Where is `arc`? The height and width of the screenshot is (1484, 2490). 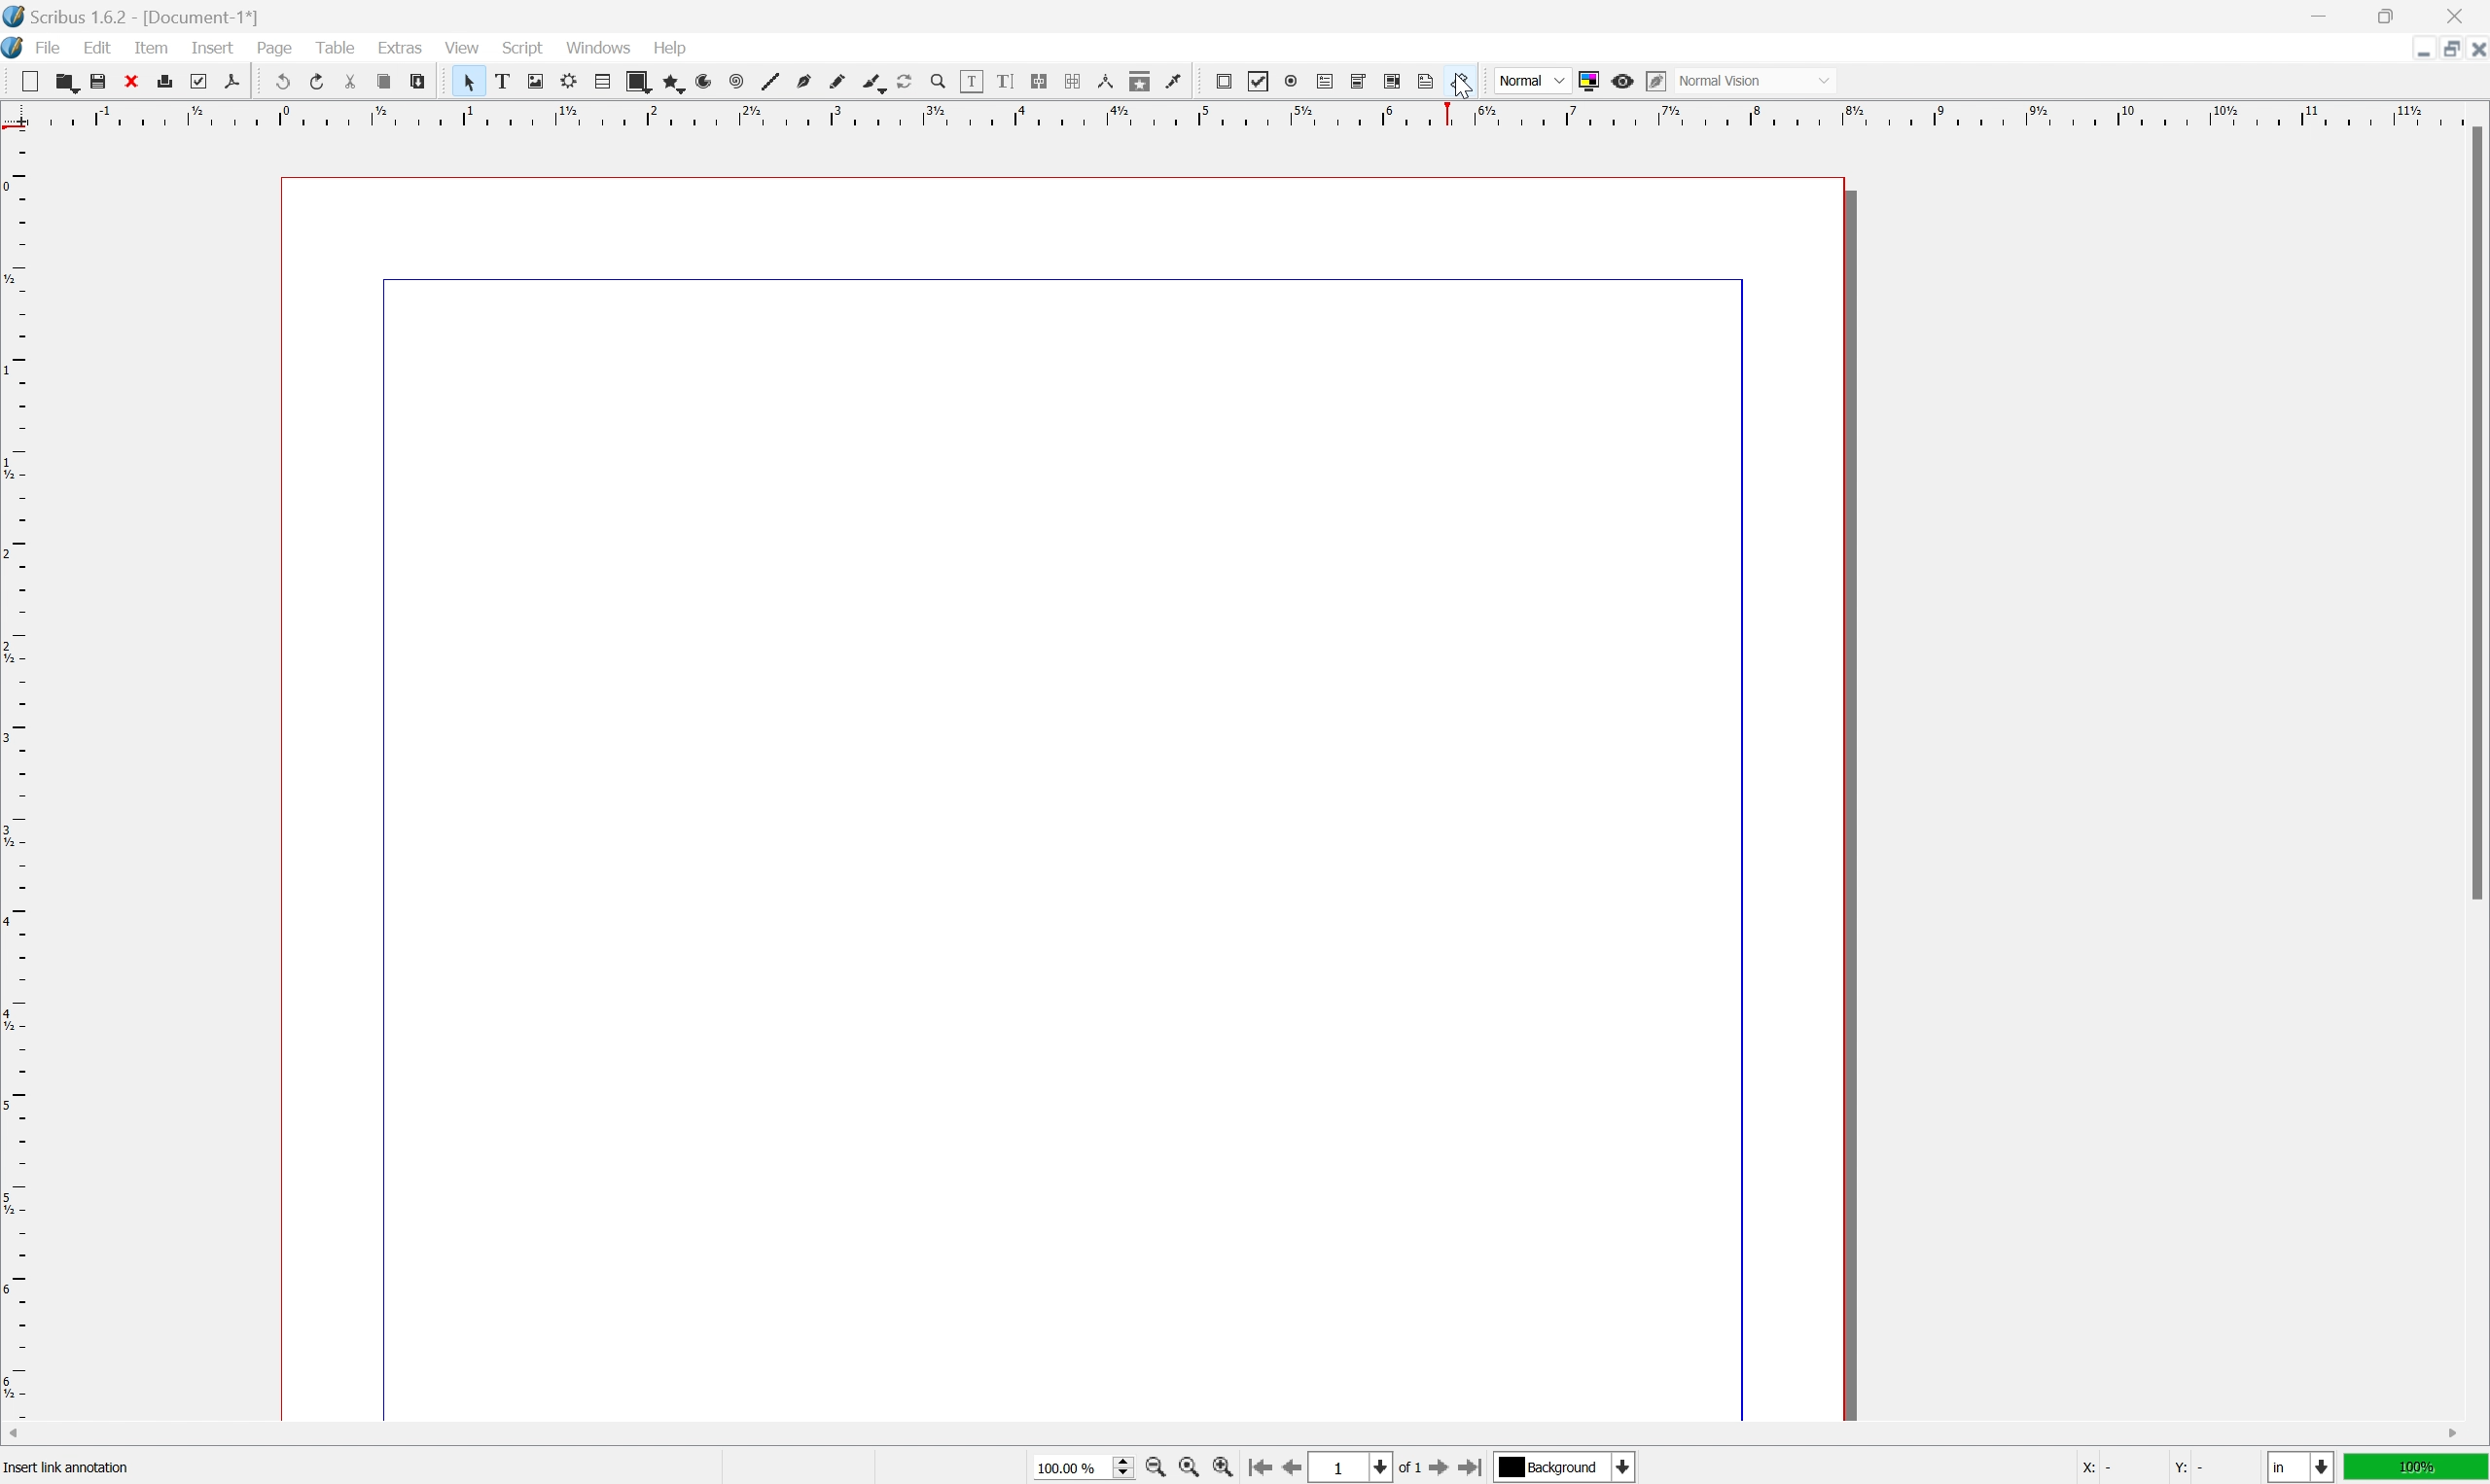 arc is located at coordinates (705, 81).